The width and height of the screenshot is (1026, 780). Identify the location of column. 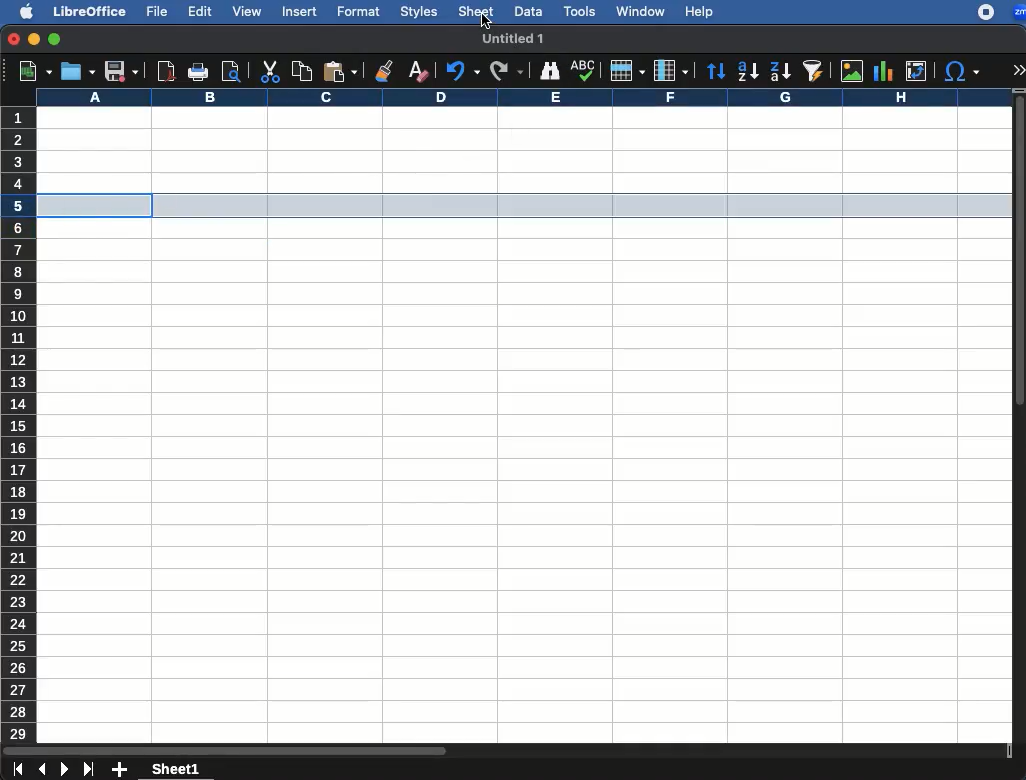
(519, 98).